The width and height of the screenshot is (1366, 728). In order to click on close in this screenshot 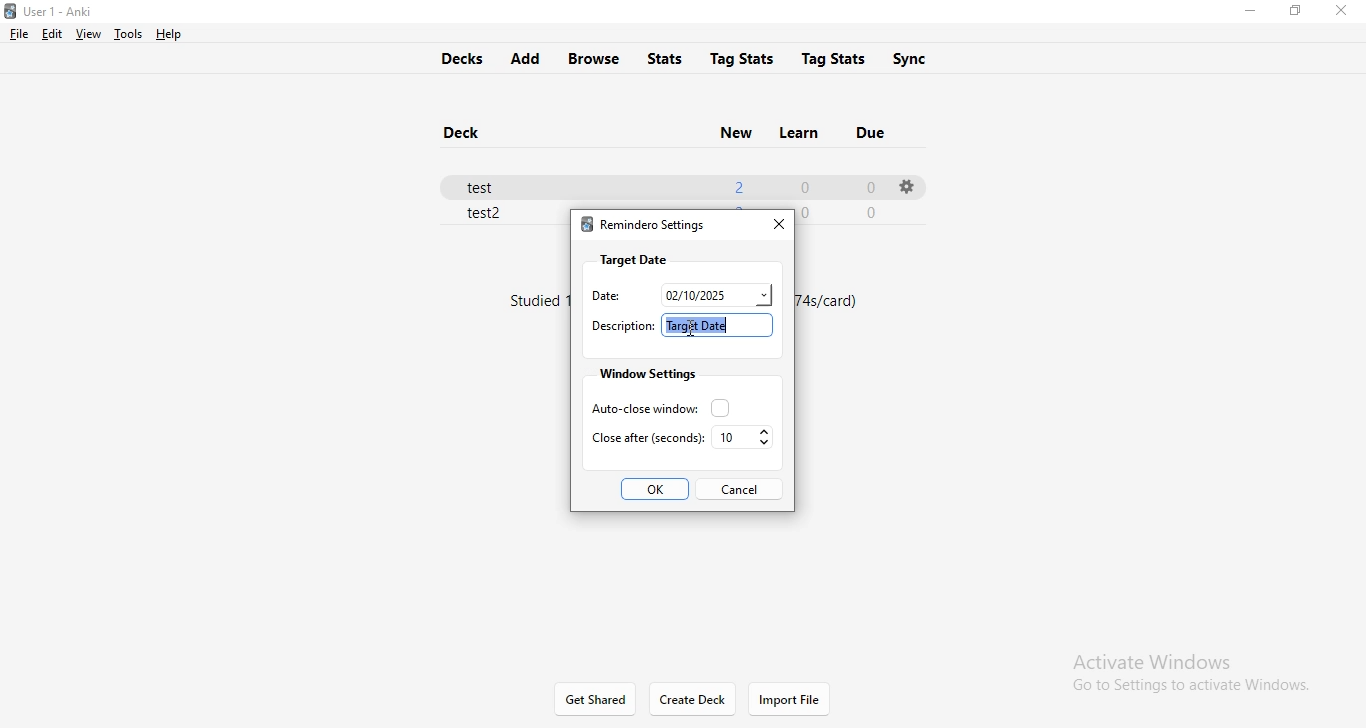, I will do `click(775, 222)`.